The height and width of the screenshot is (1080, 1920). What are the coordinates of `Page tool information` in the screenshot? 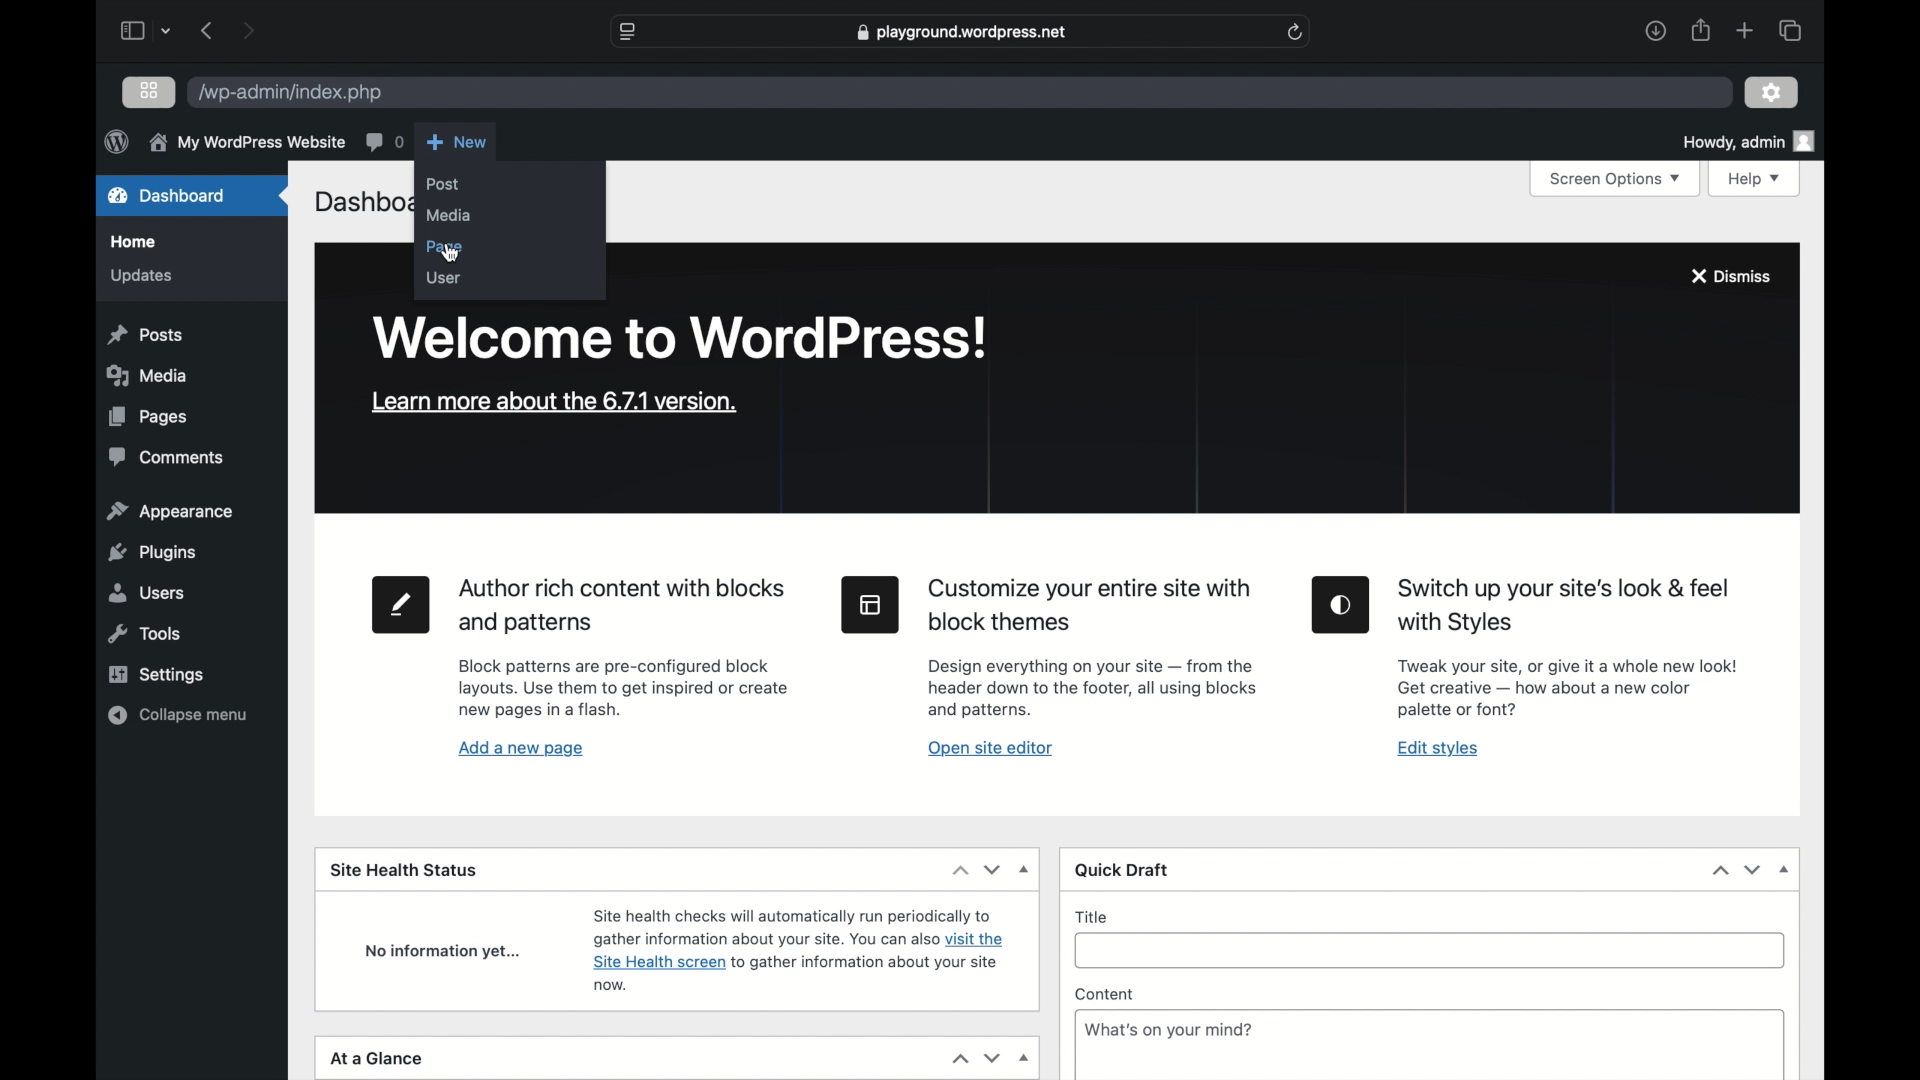 It's located at (624, 690).